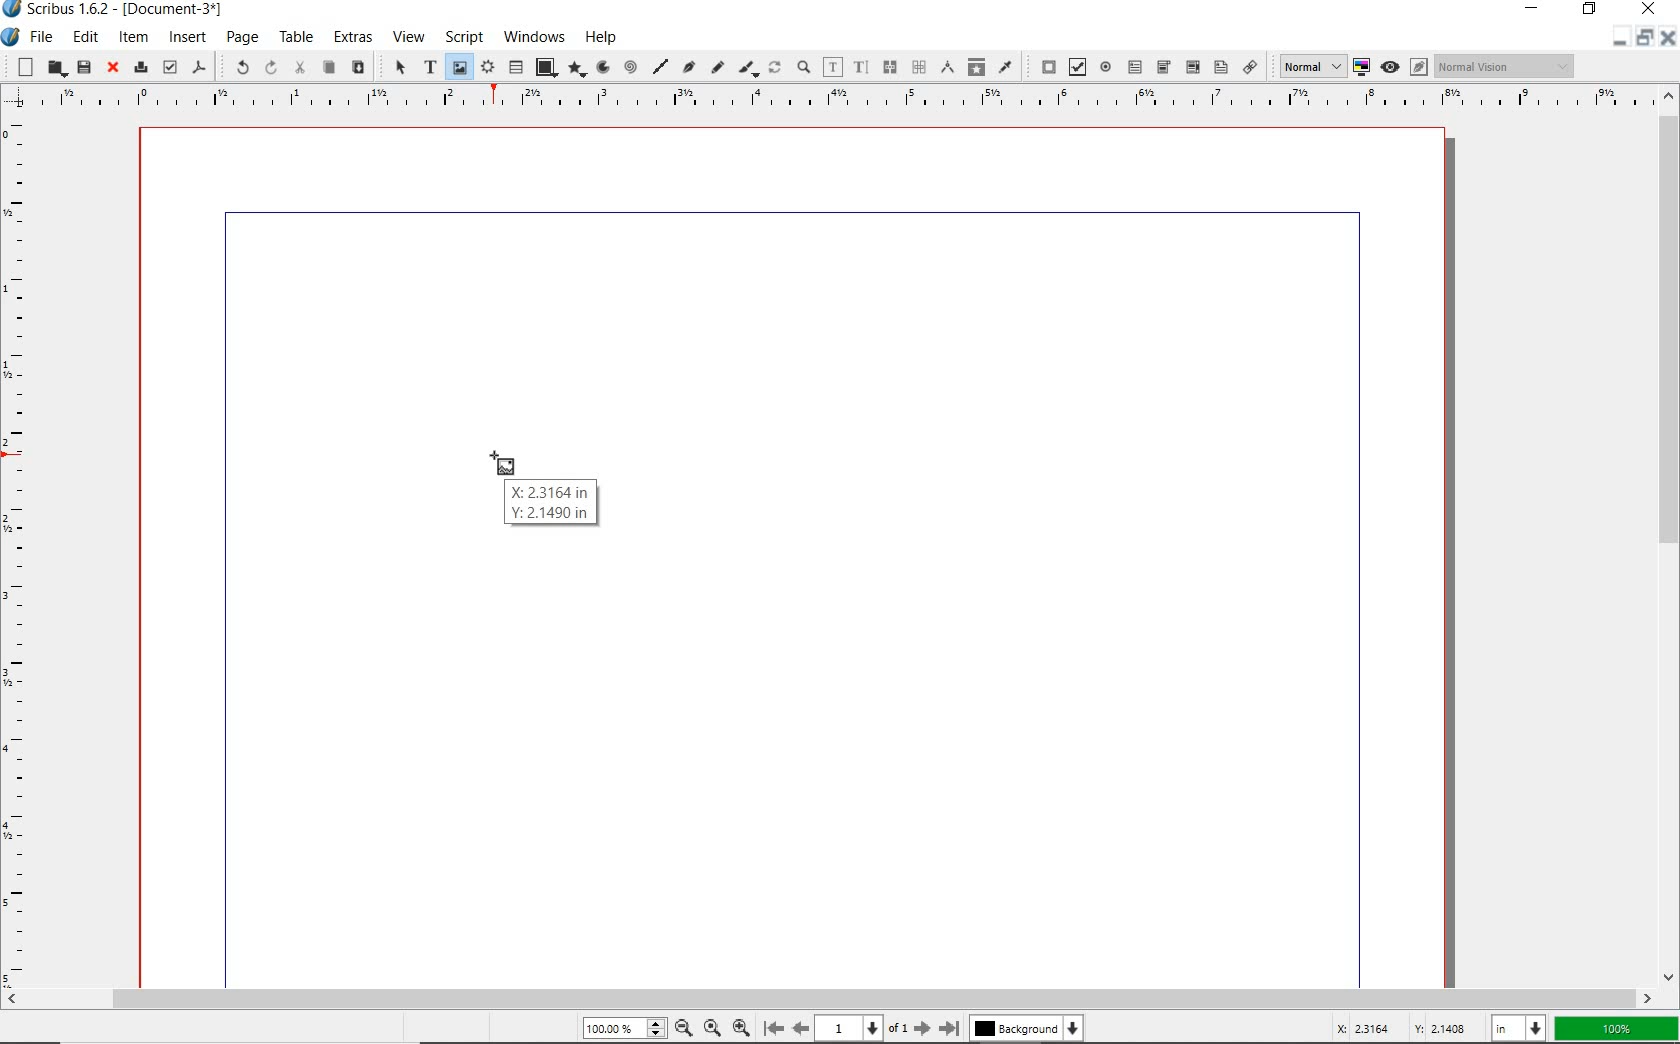 Image resolution: width=1680 pixels, height=1044 pixels. What do you see at coordinates (20, 546) in the screenshot?
I see `RULER` at bounding box center [20, 546].